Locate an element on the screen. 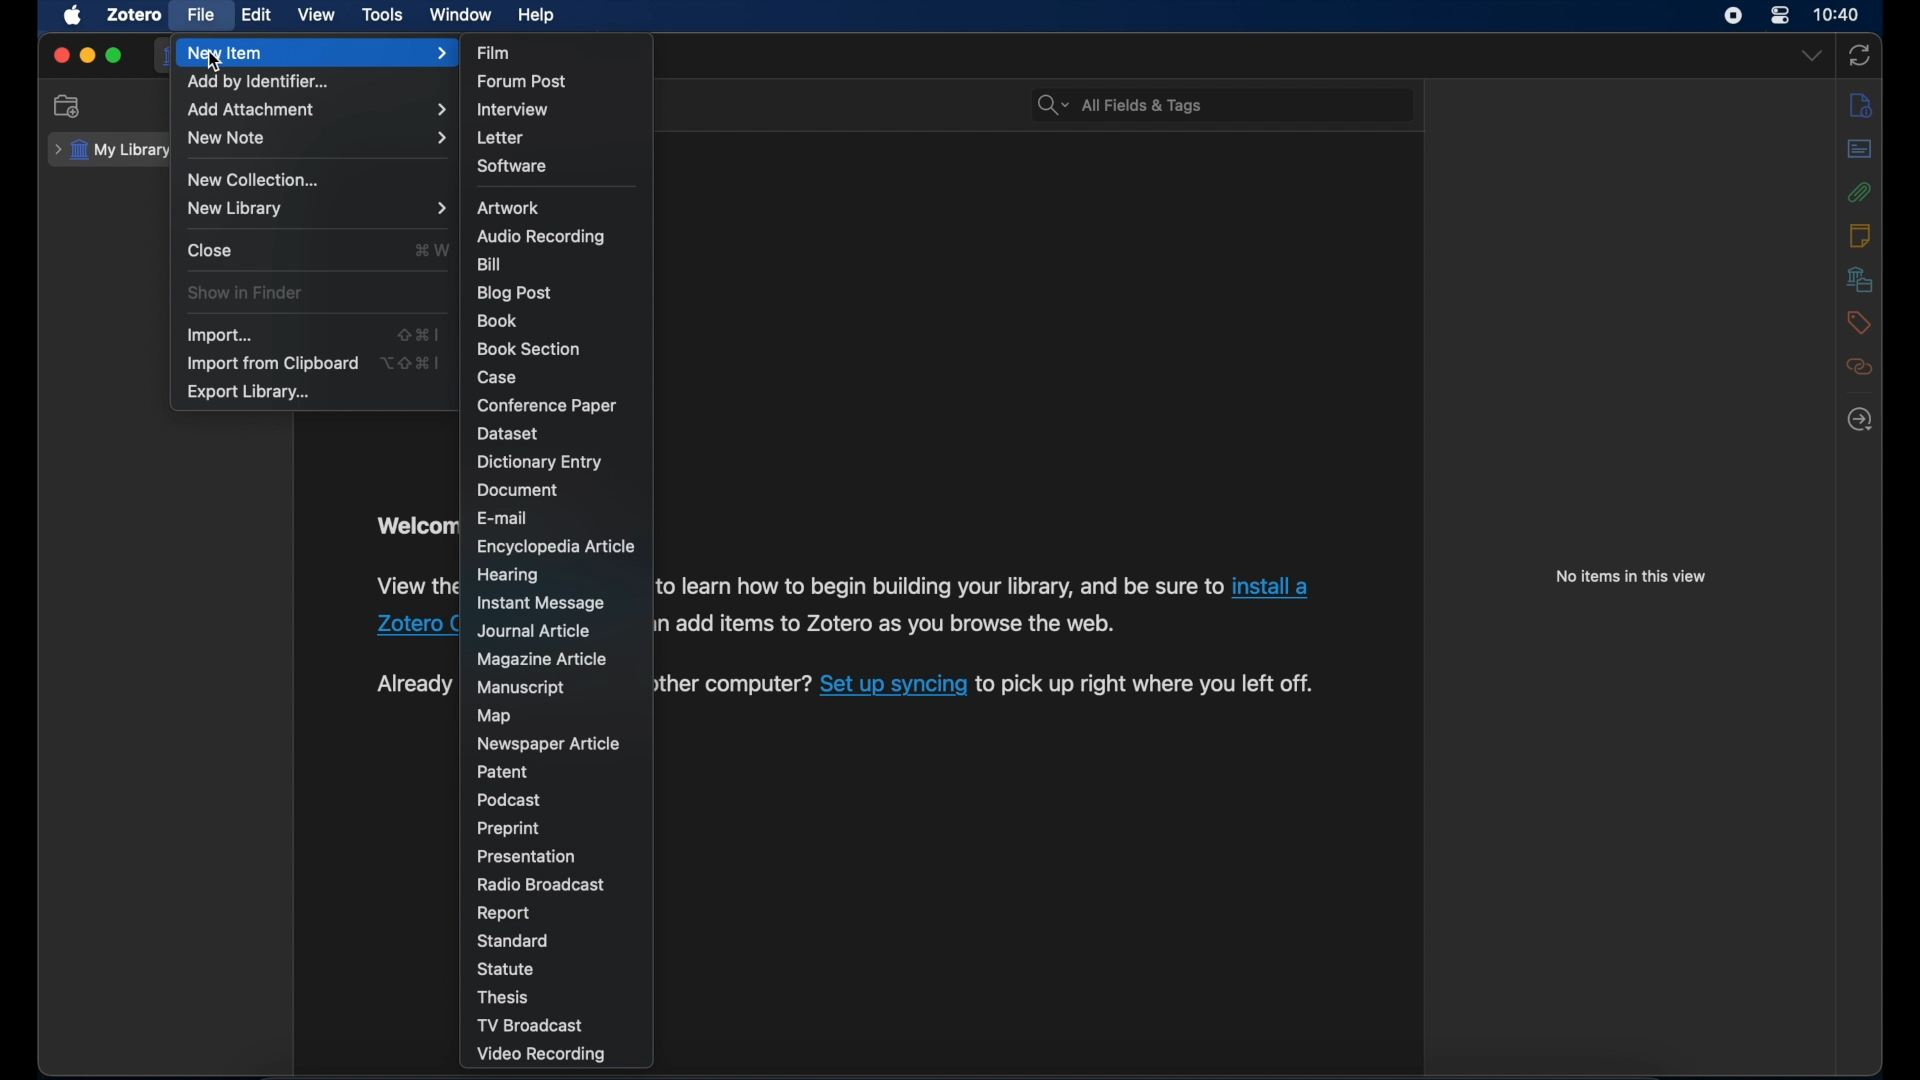 The image size is (1920, 1080). dataset is located at coordinates (506, 433).